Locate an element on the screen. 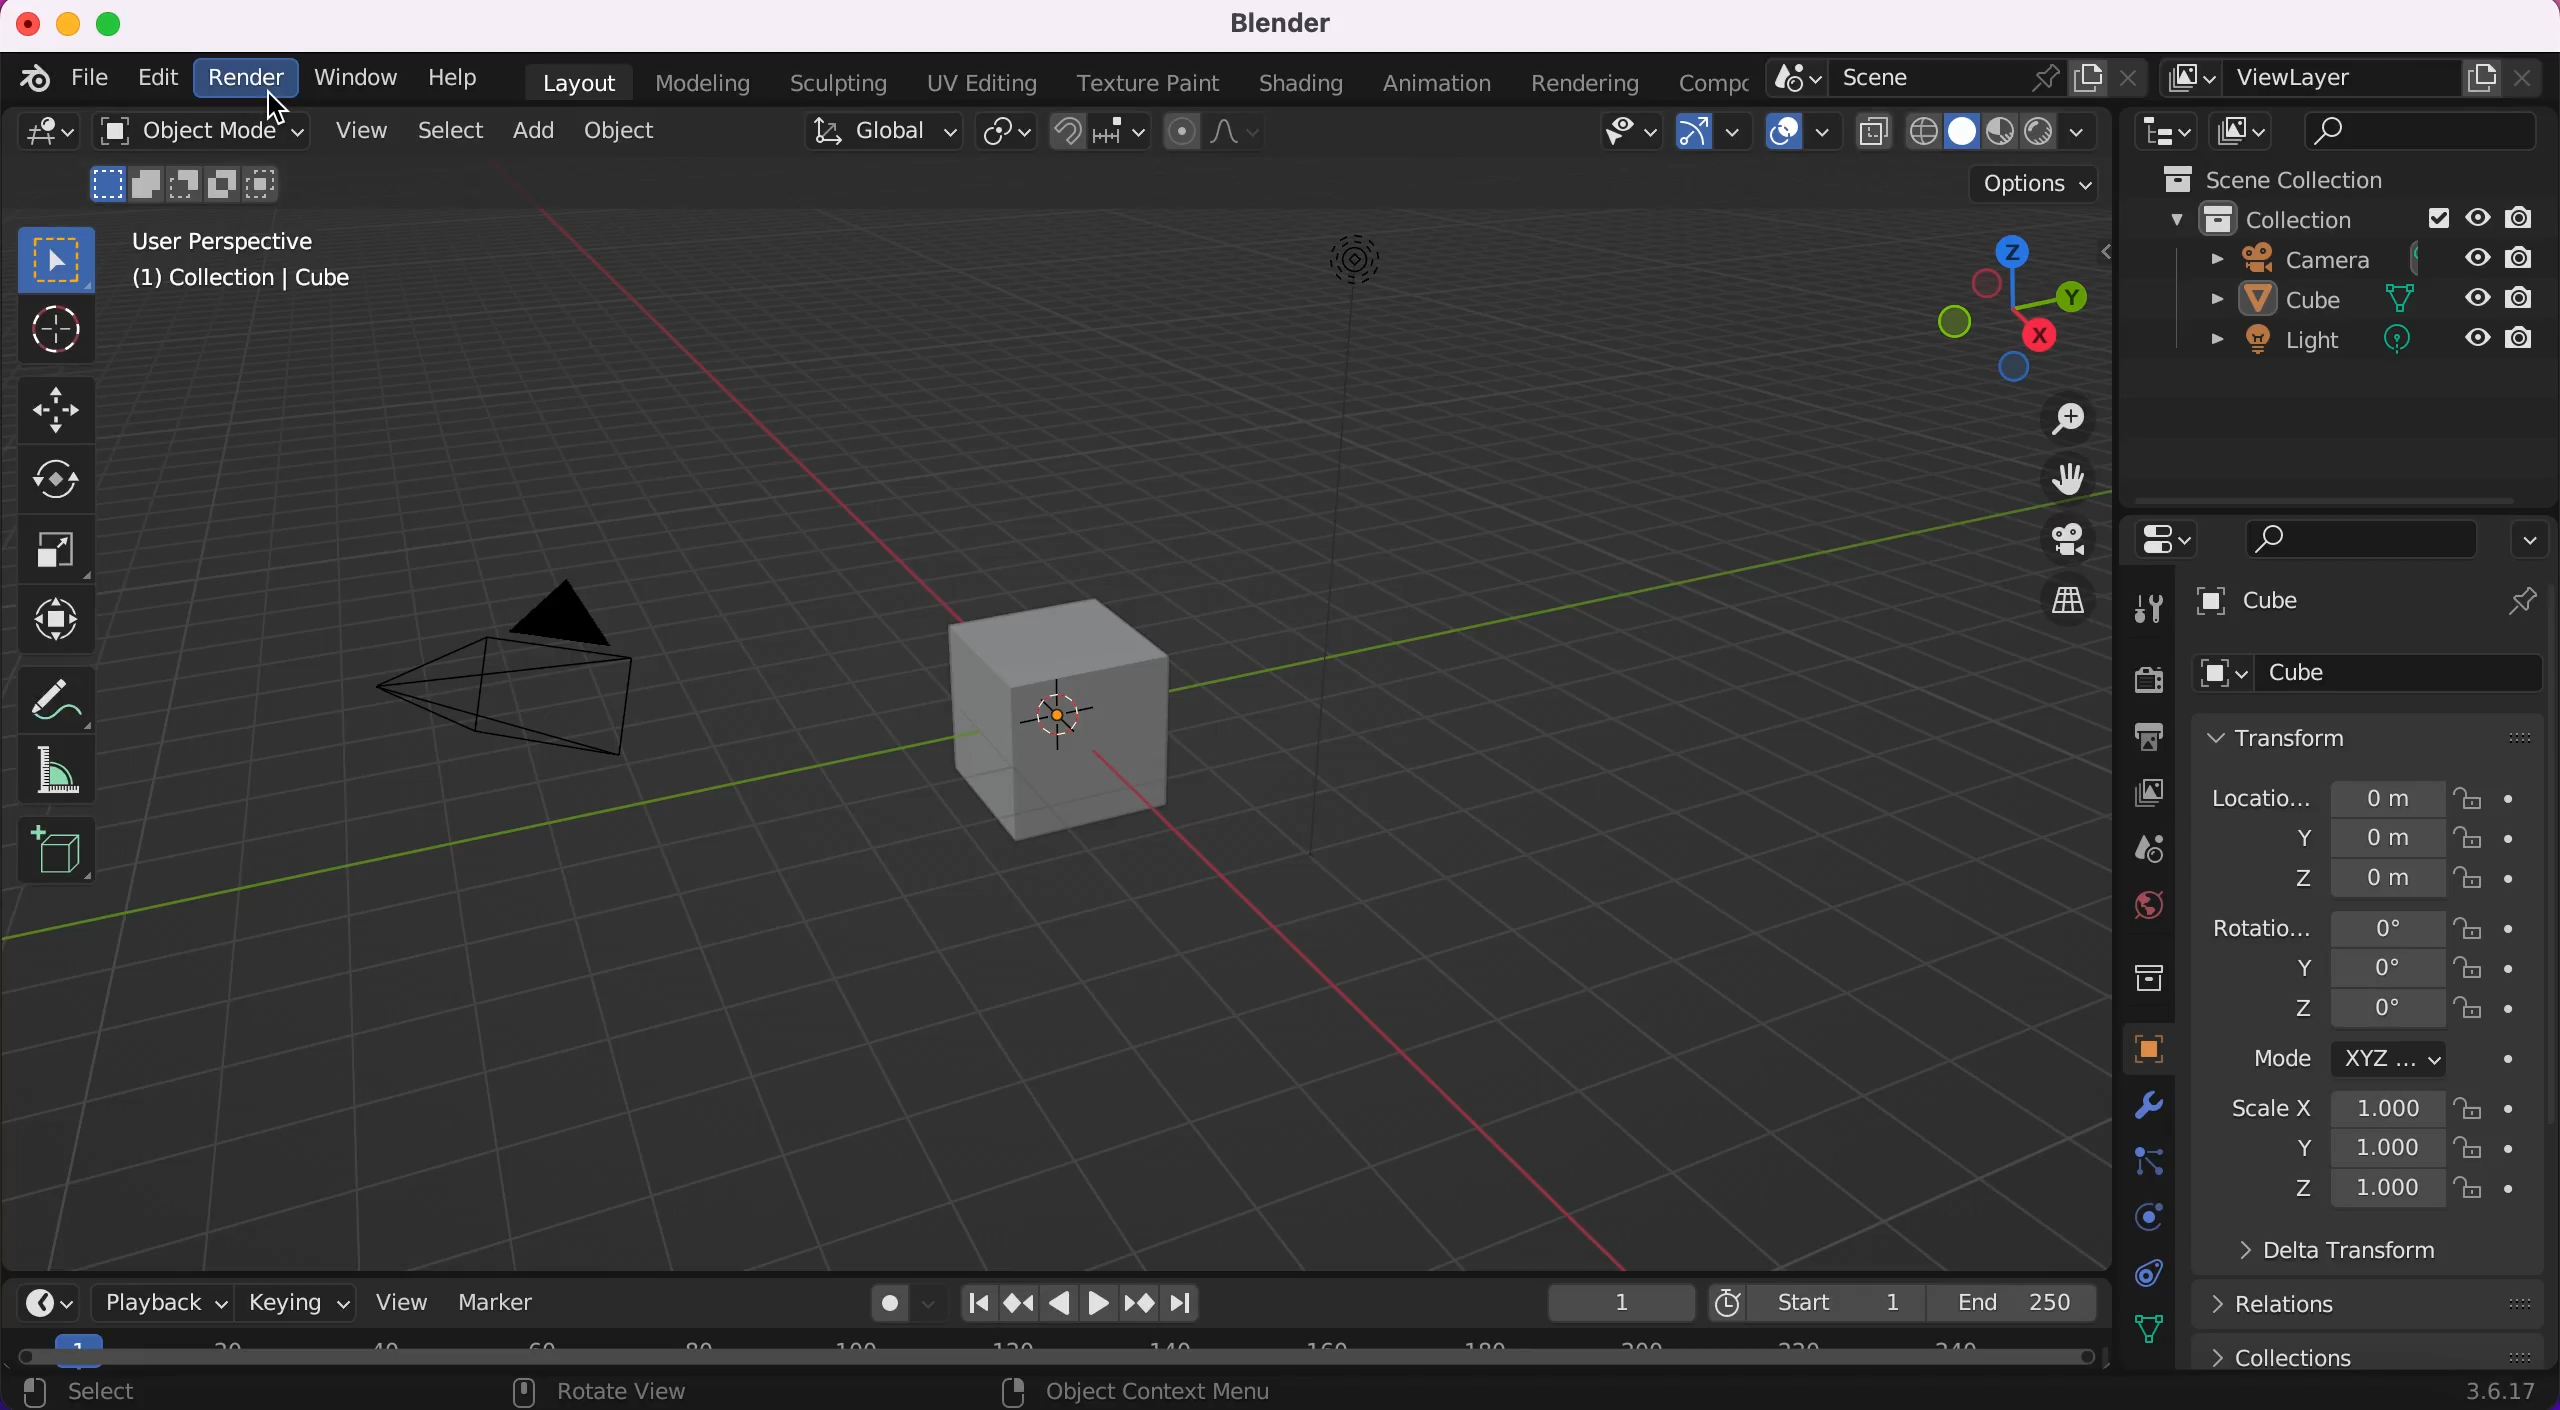 The width and height of the screenshot is (2560, 1410). collections is located at coordinates (2374, 1353).